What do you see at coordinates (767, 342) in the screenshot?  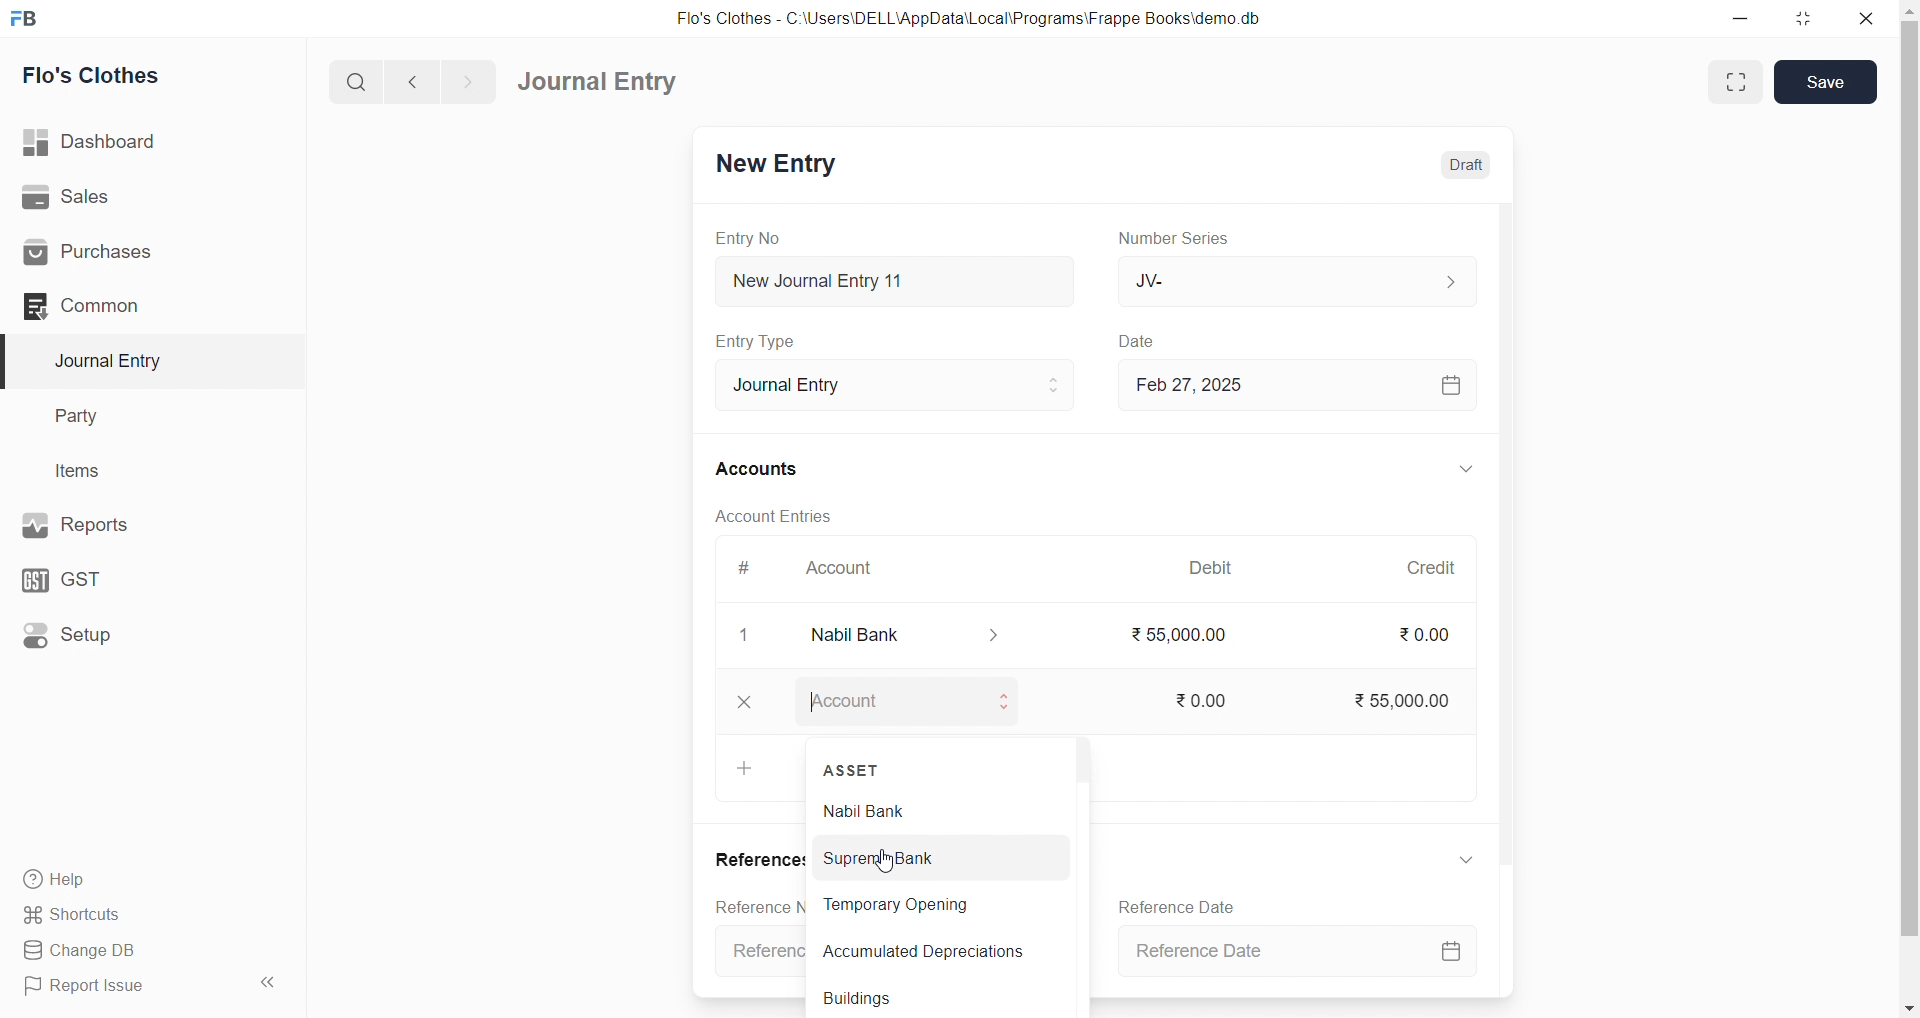 I see `Entry Type` at bounding box center [767, 342].